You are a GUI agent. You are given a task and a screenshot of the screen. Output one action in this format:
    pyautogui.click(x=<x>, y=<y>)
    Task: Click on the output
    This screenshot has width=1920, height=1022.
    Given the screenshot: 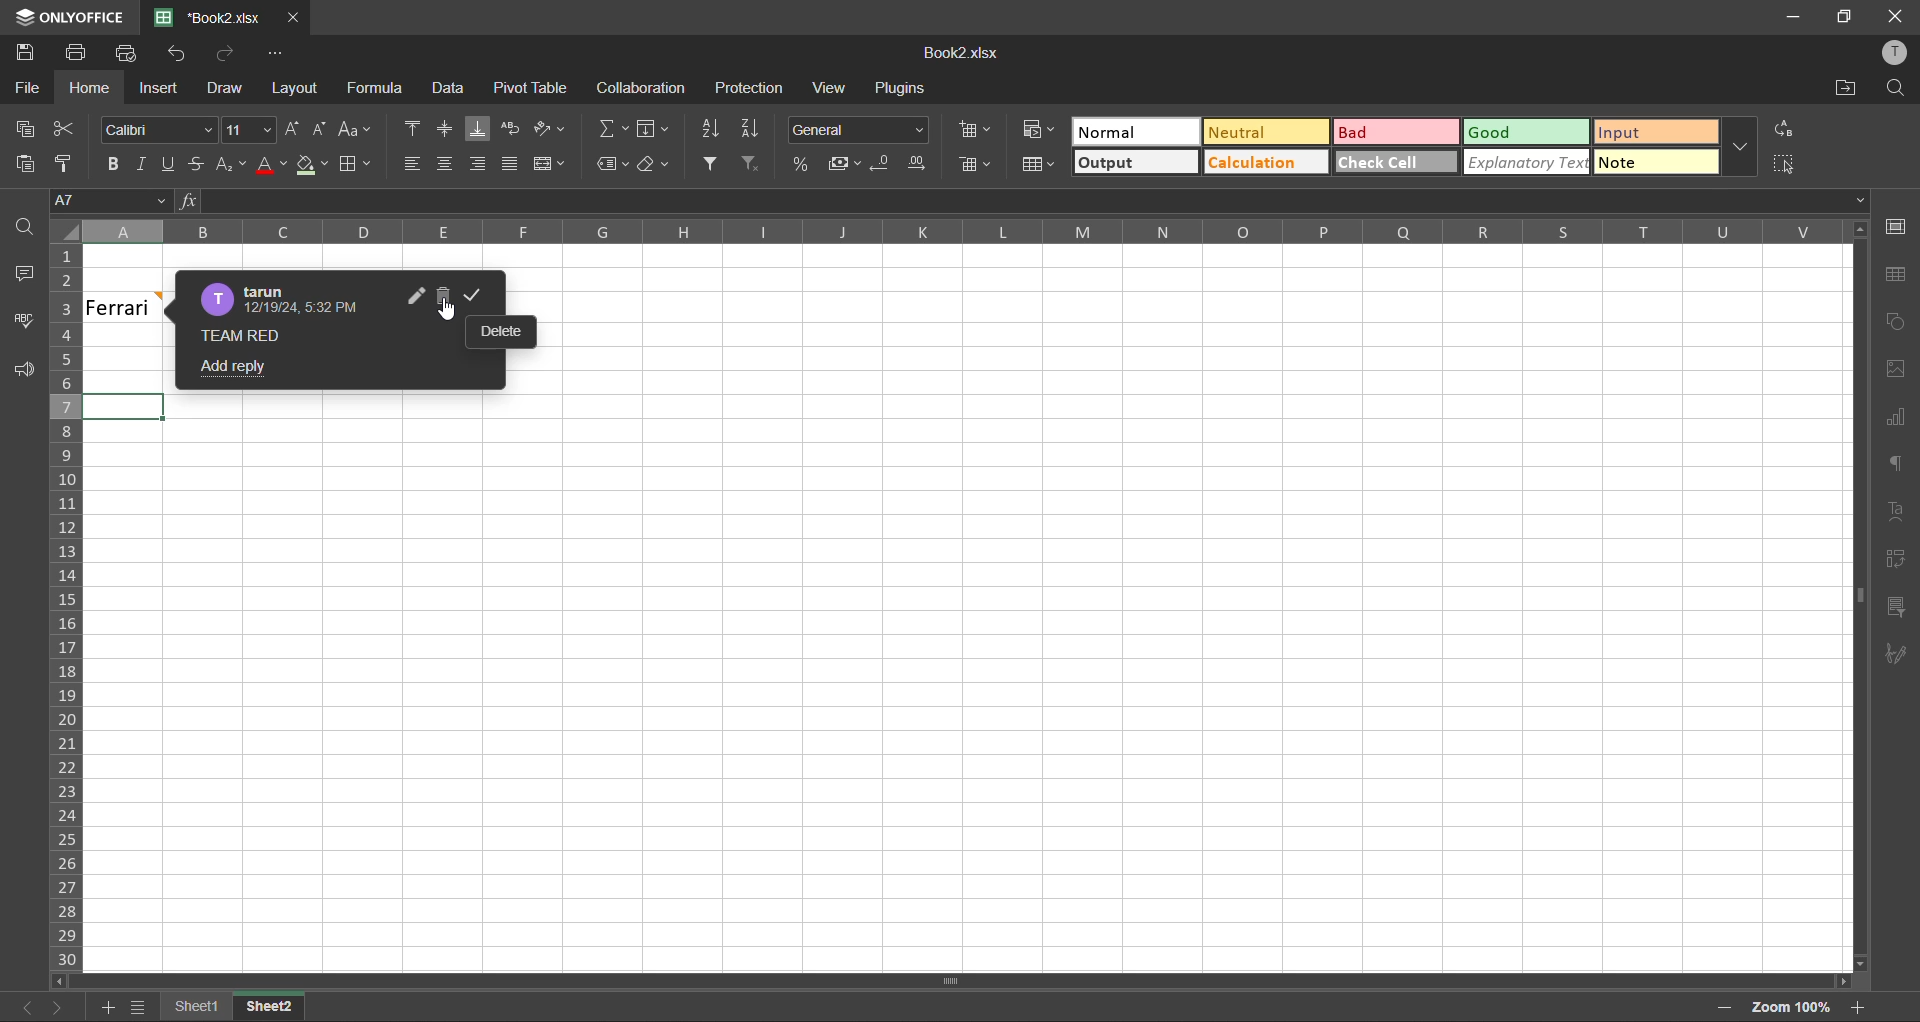 What is the action you would take?
    pyautogui.click(x=1136, y=164)
    